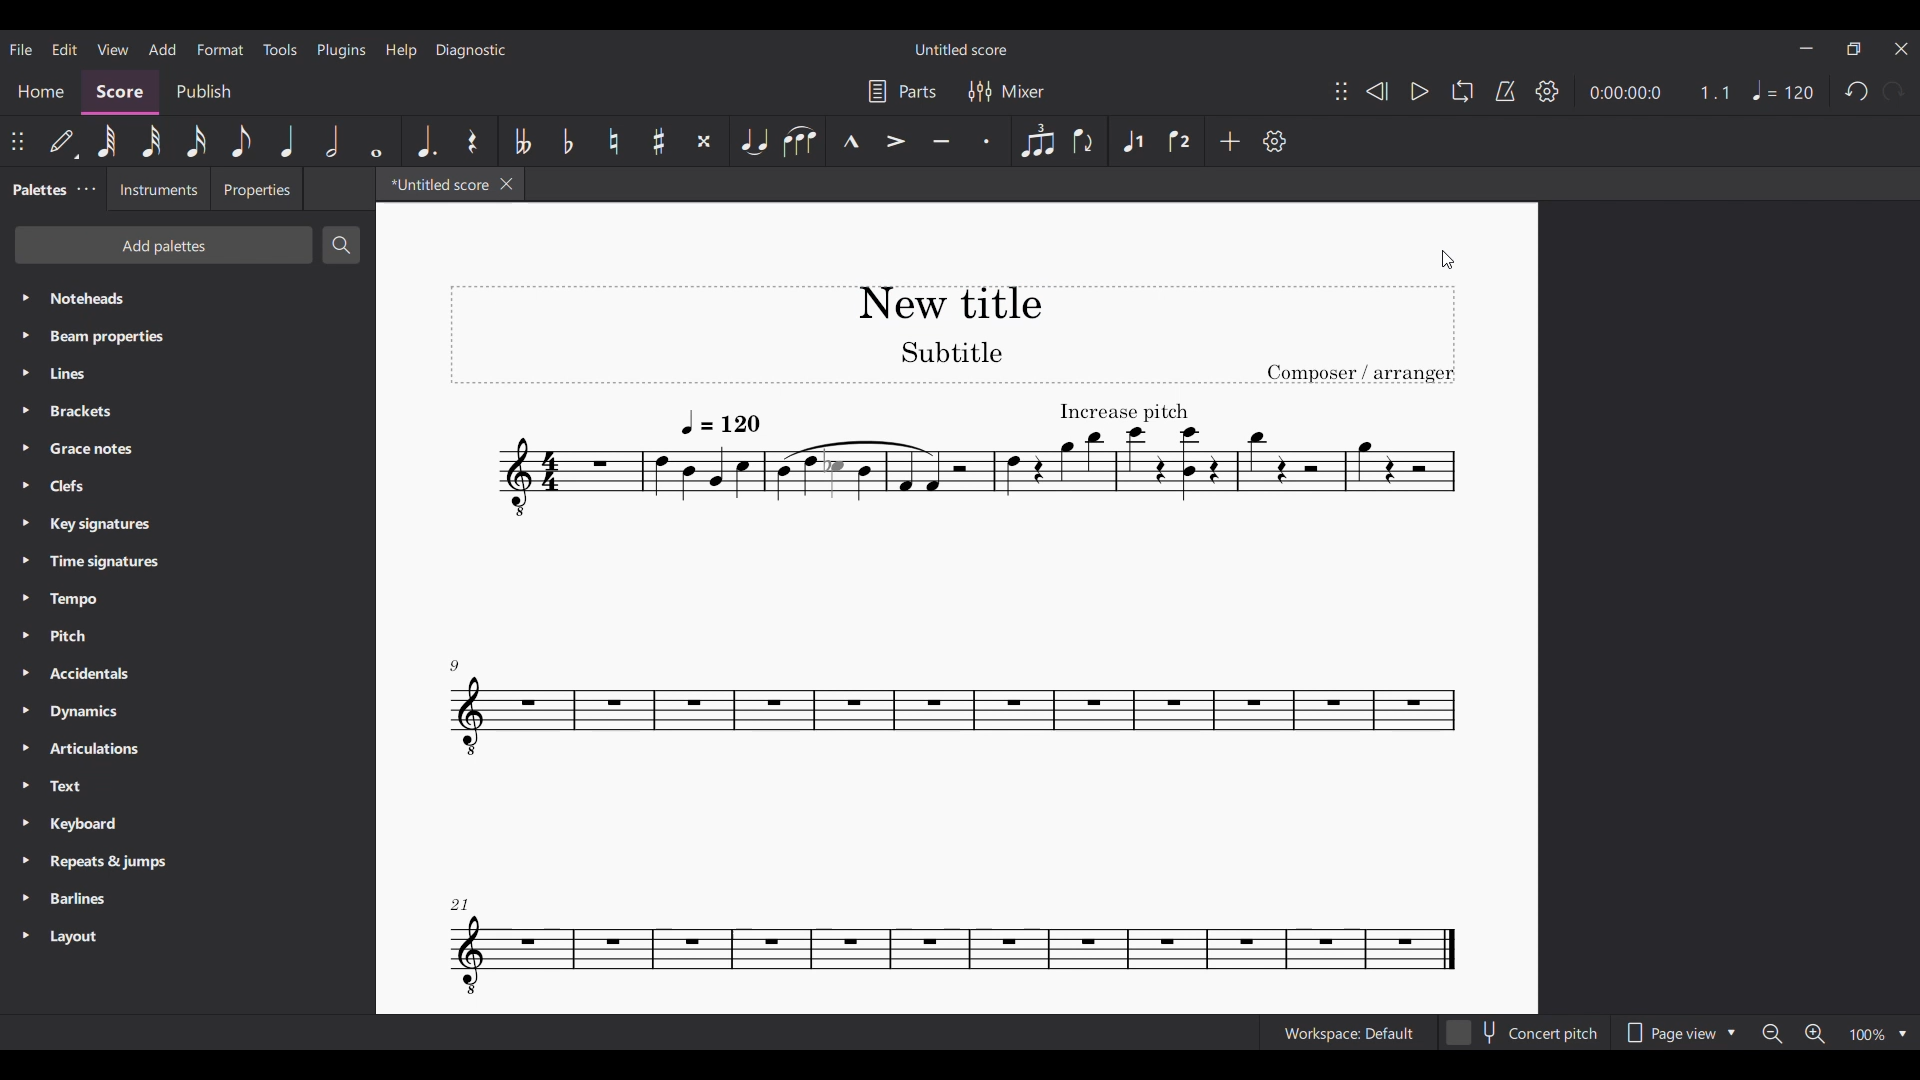 The width and height of the screenshot is (1920, 1080). I want to click on Whole note, so click(378, 141).